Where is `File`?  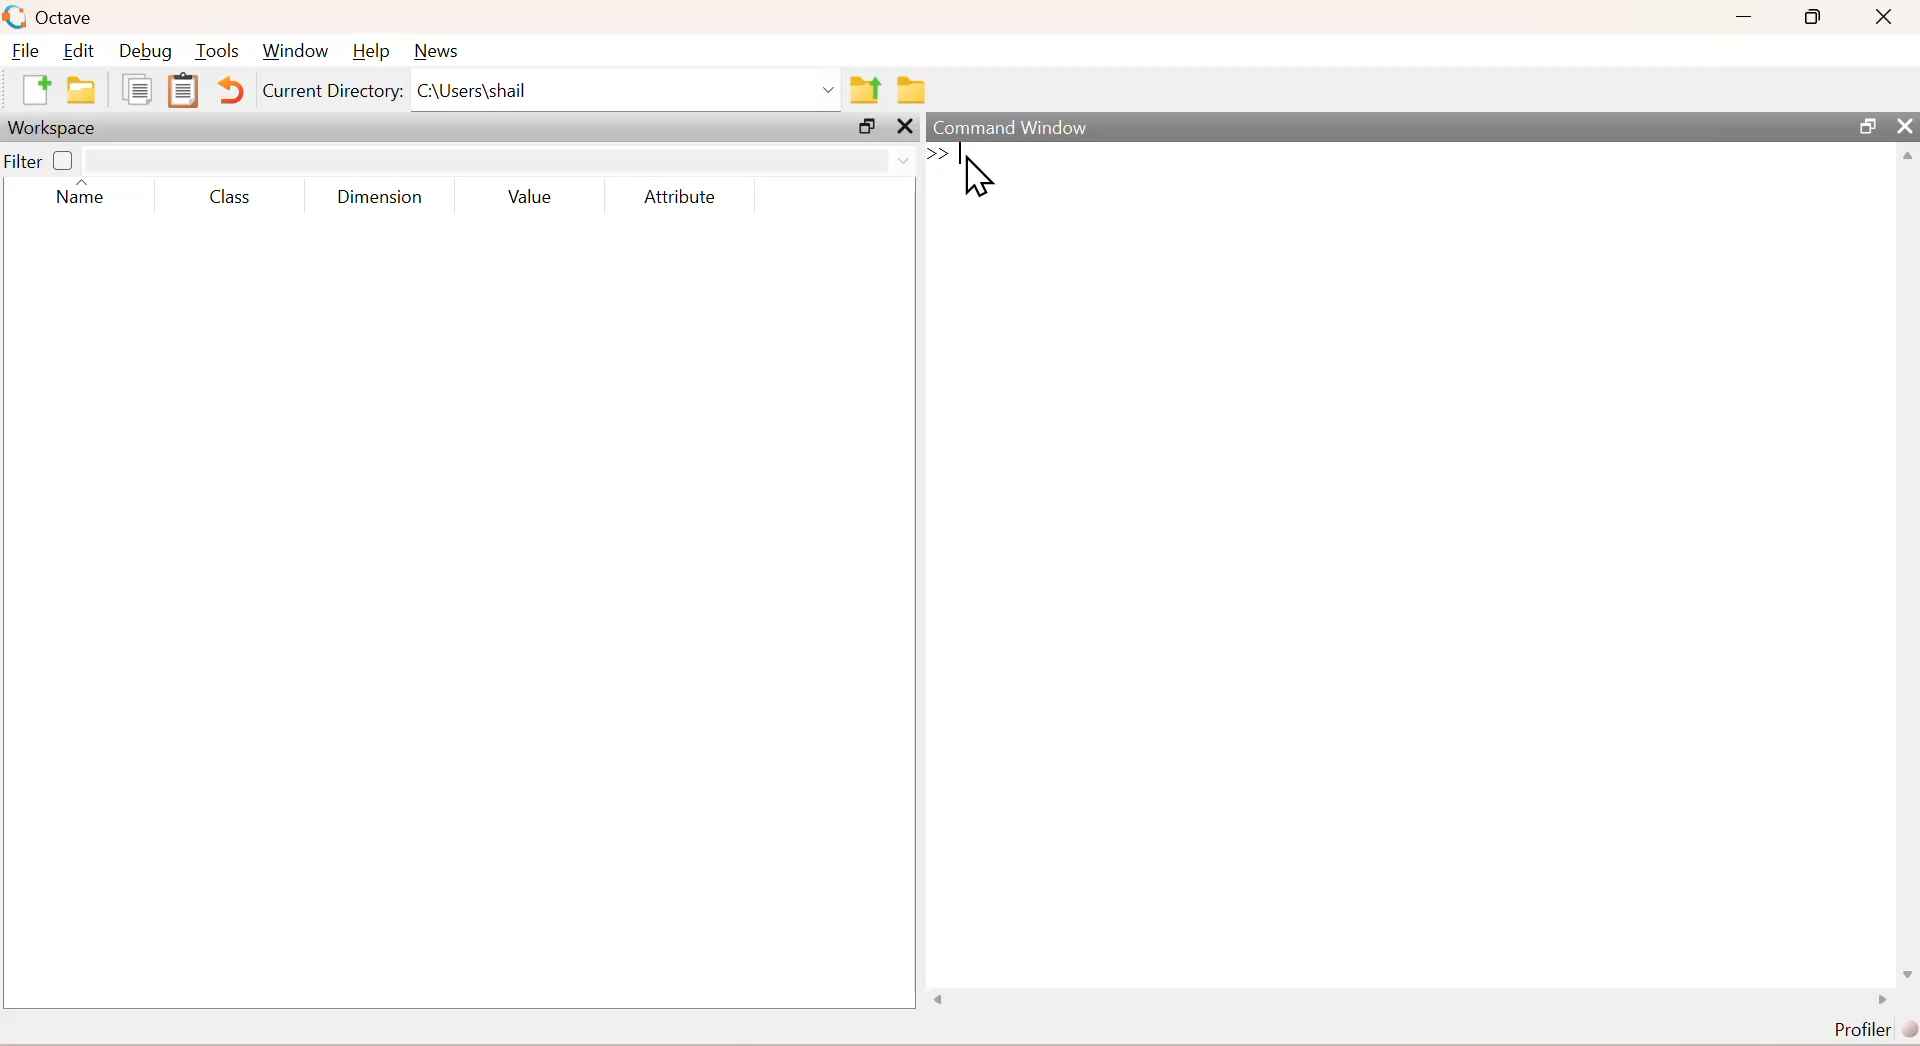 File is located at coordinates (28, 49).